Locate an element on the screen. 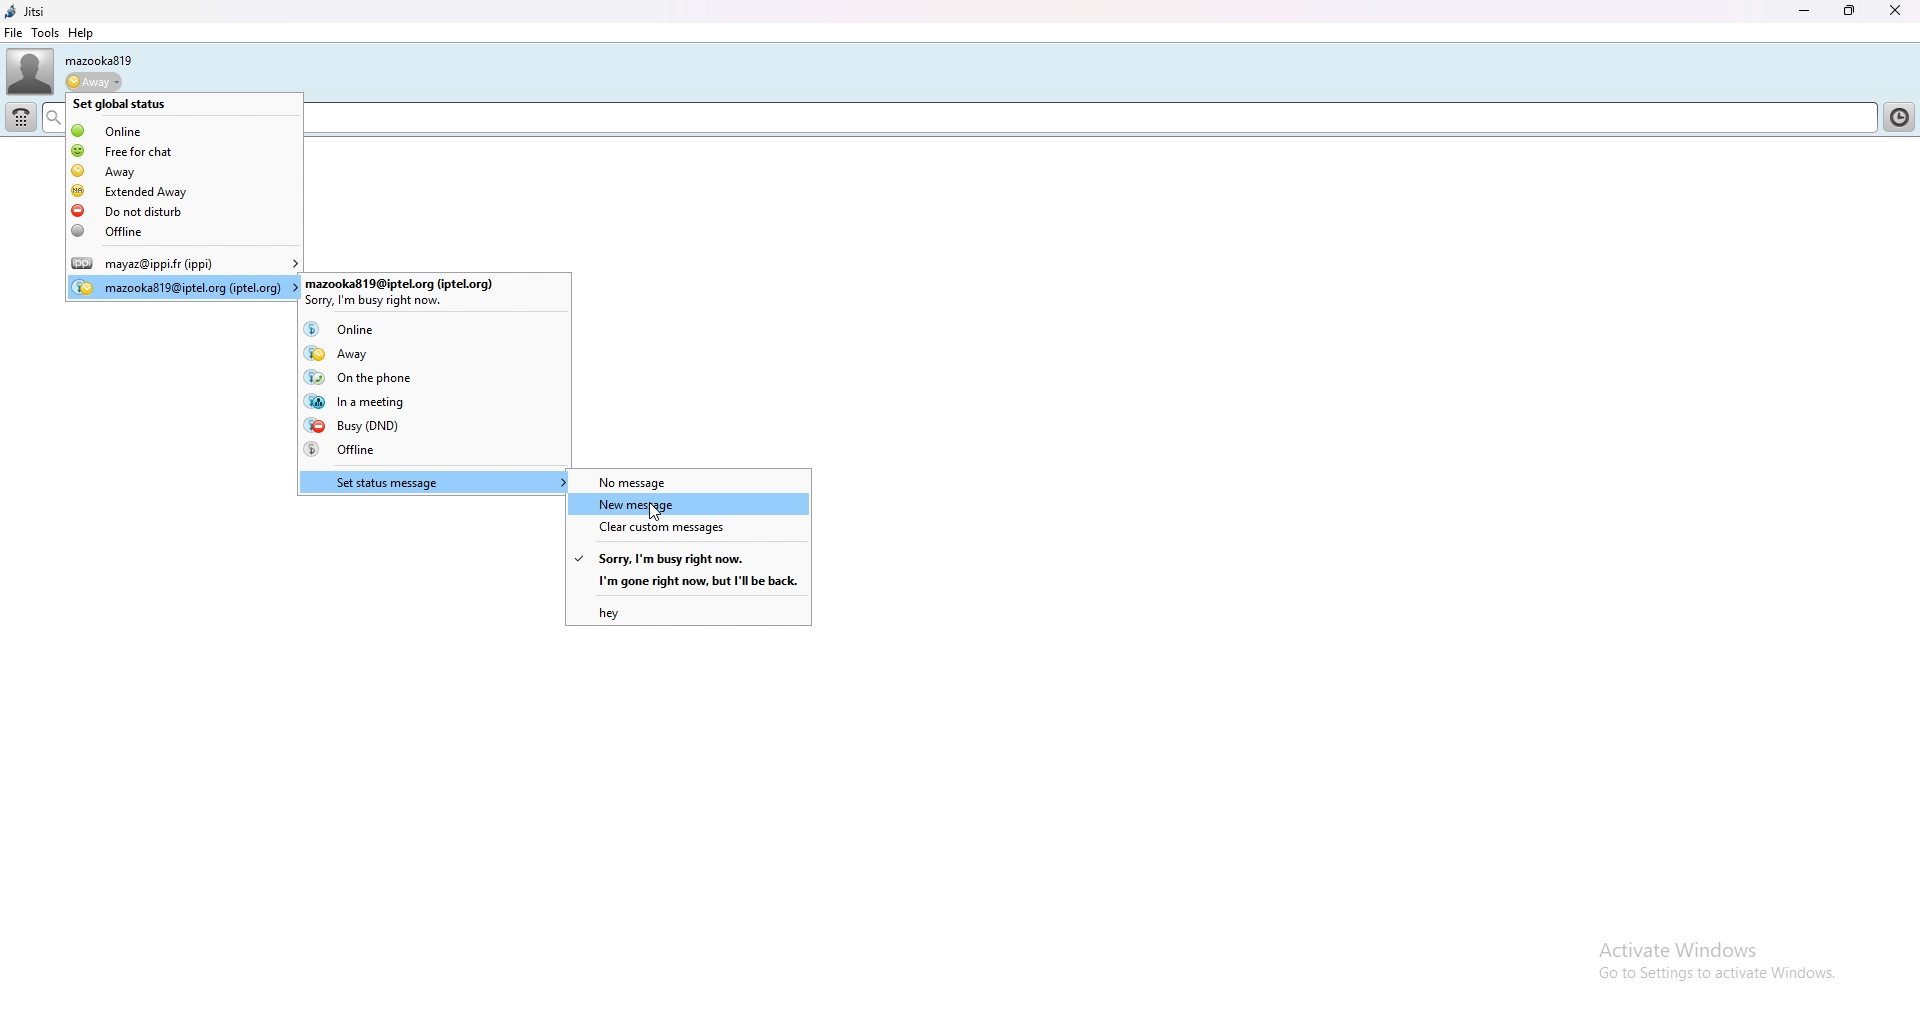 The height and width of the screenshot is (1032, 1920). new message is located at coordinates (688, 500).